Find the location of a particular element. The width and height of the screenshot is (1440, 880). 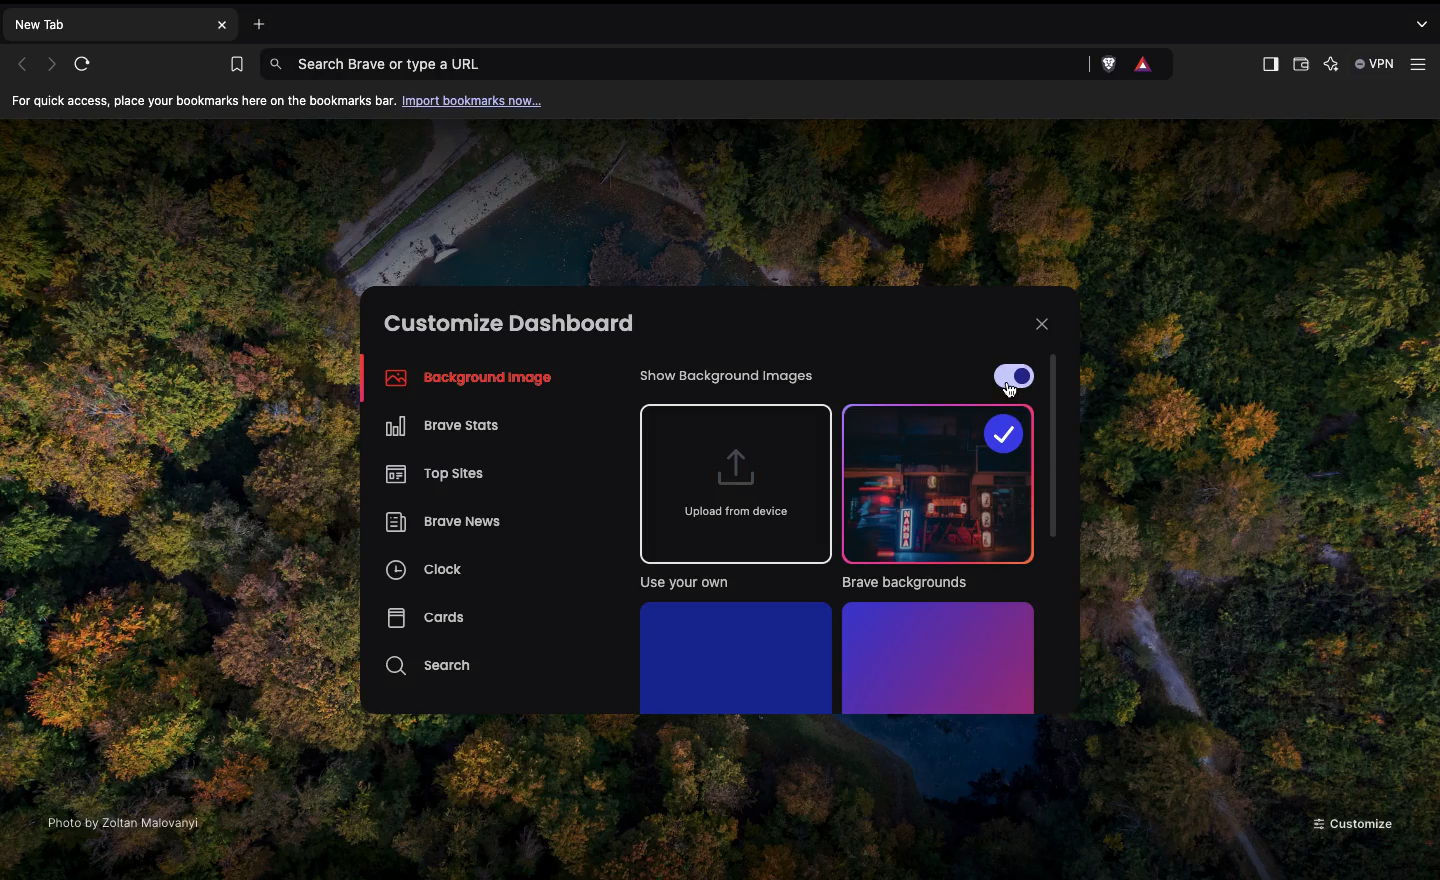

Open new tab is located at coordinates (254, 22).